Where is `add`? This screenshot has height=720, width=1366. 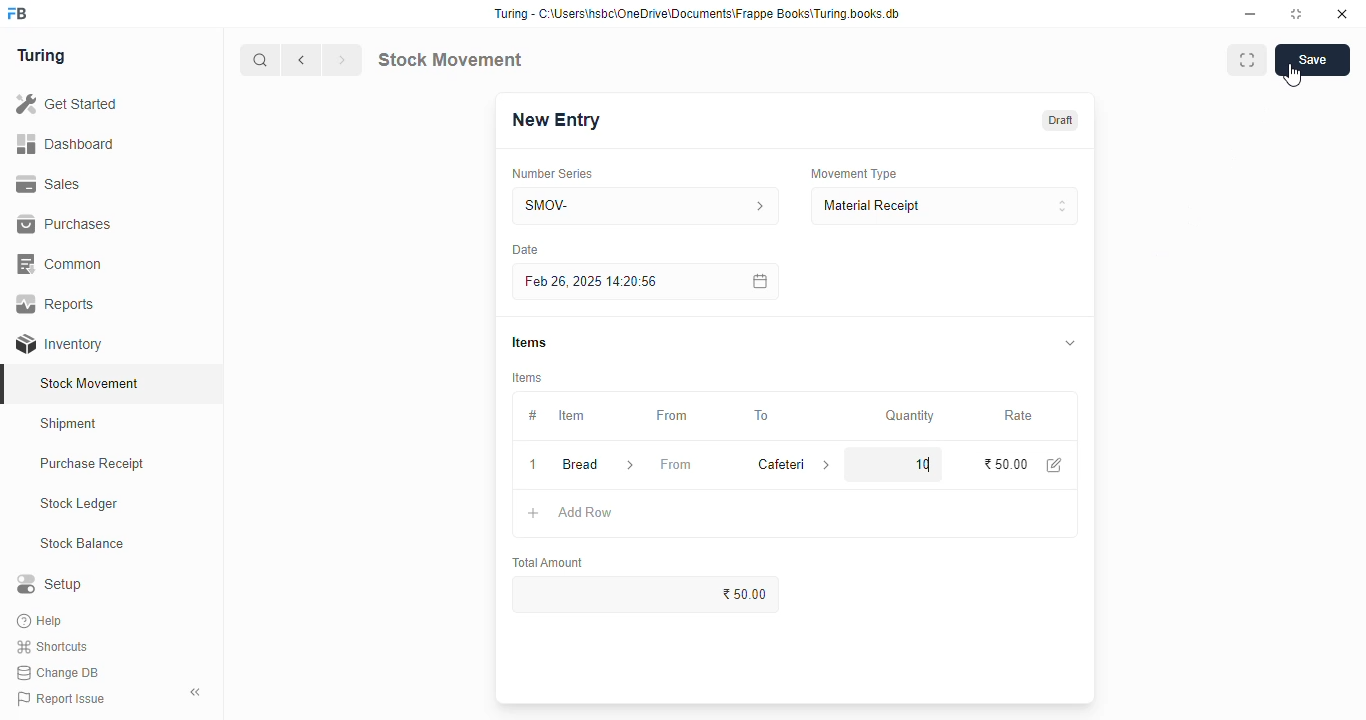
add is located at coordinates (534, 514).